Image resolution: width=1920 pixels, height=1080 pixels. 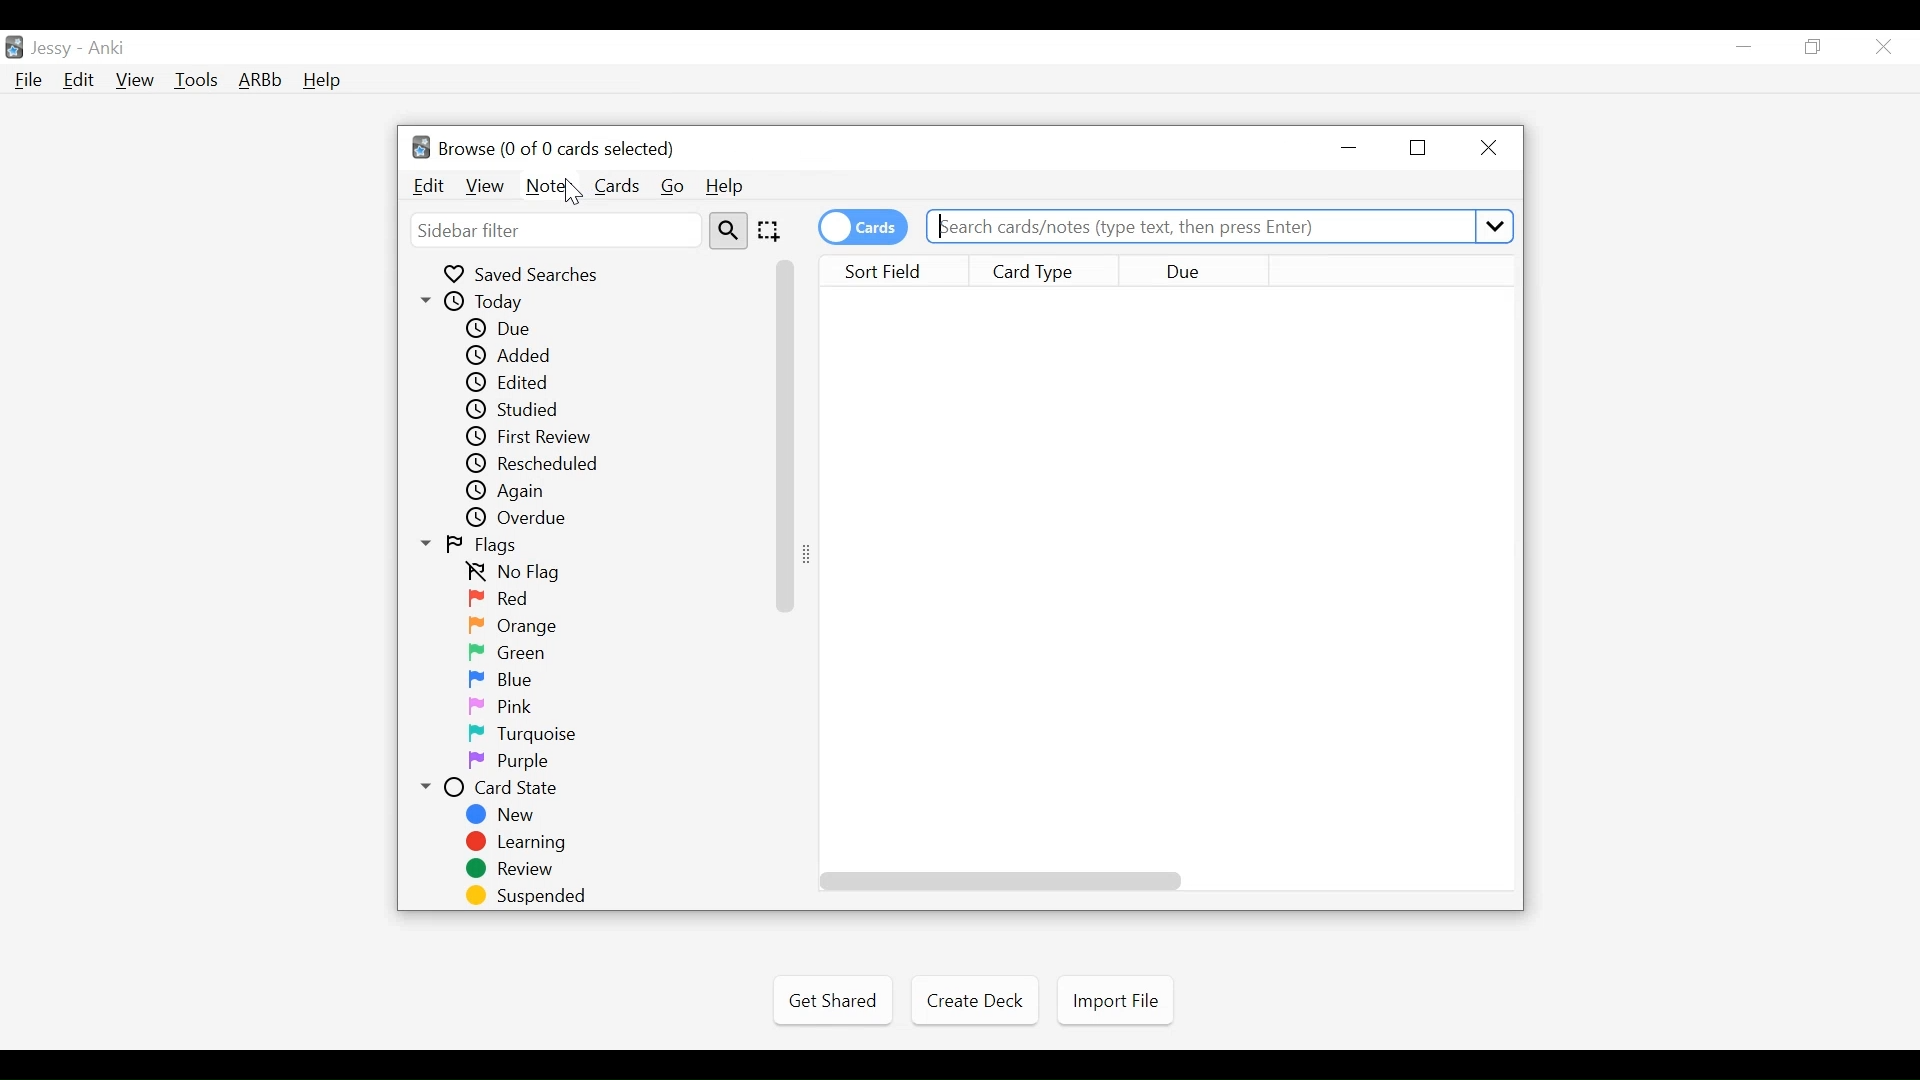 I want to click on Saved Searches, so click(x=523, y=274).